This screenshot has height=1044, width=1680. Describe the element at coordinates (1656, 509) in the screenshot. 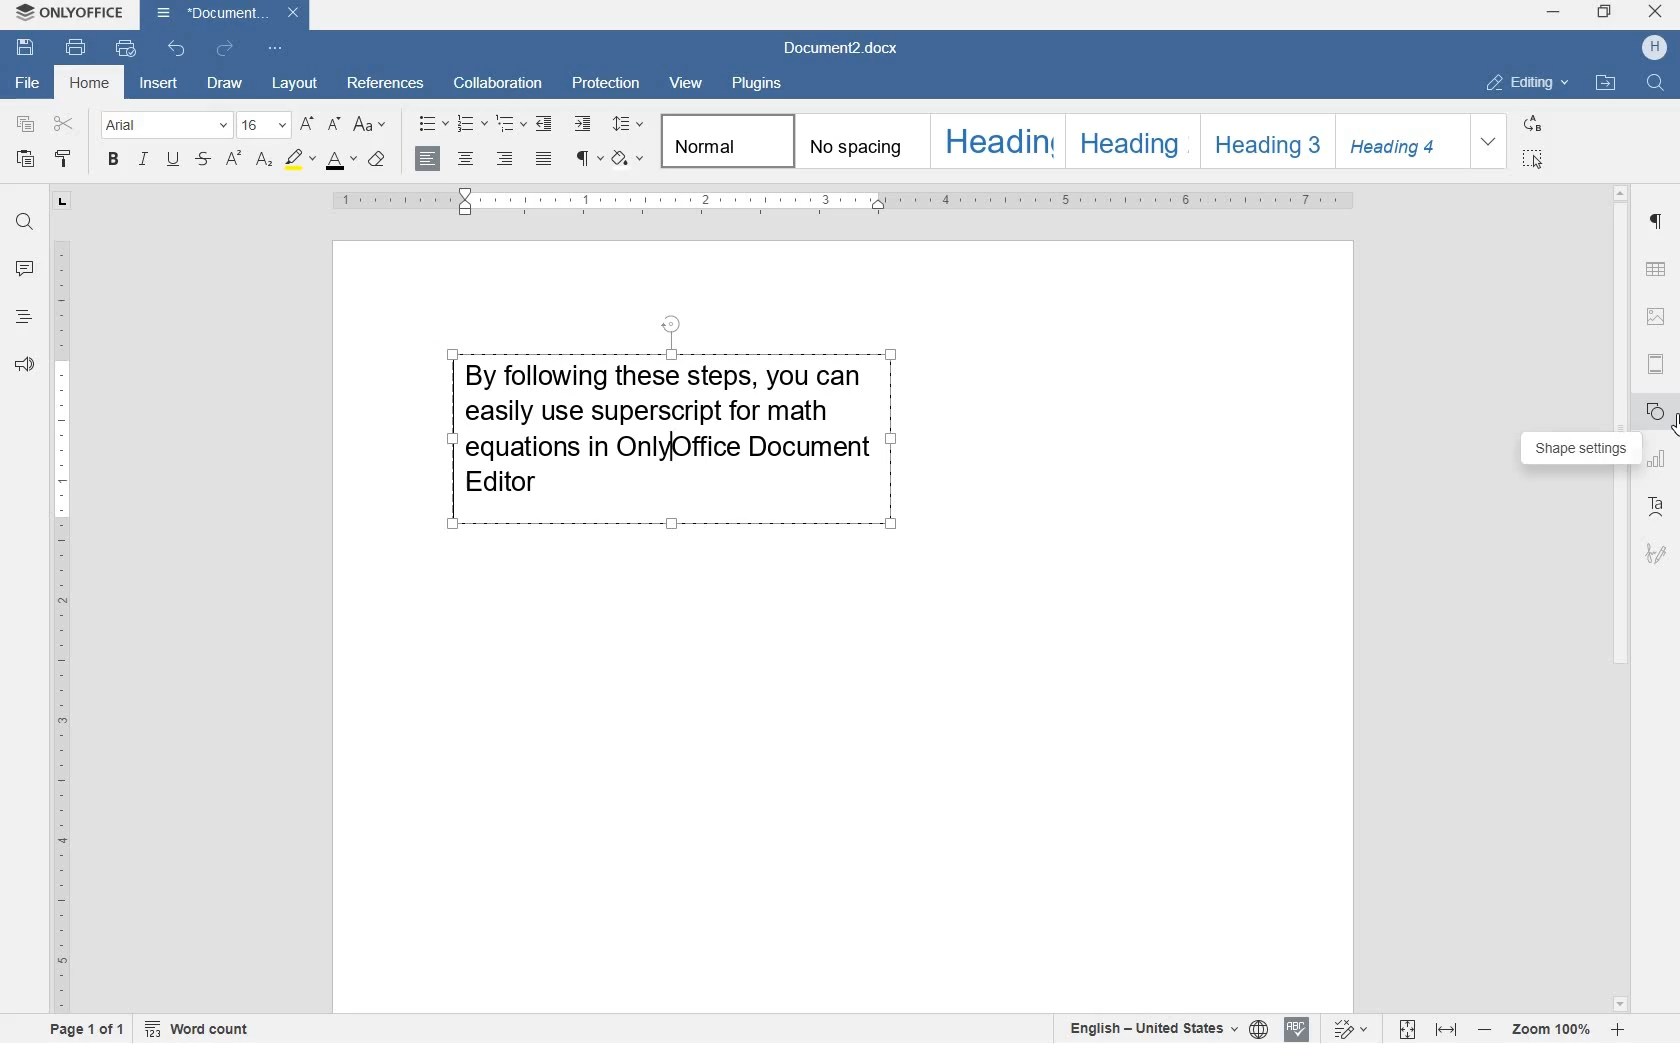

I see `text art` at that location.